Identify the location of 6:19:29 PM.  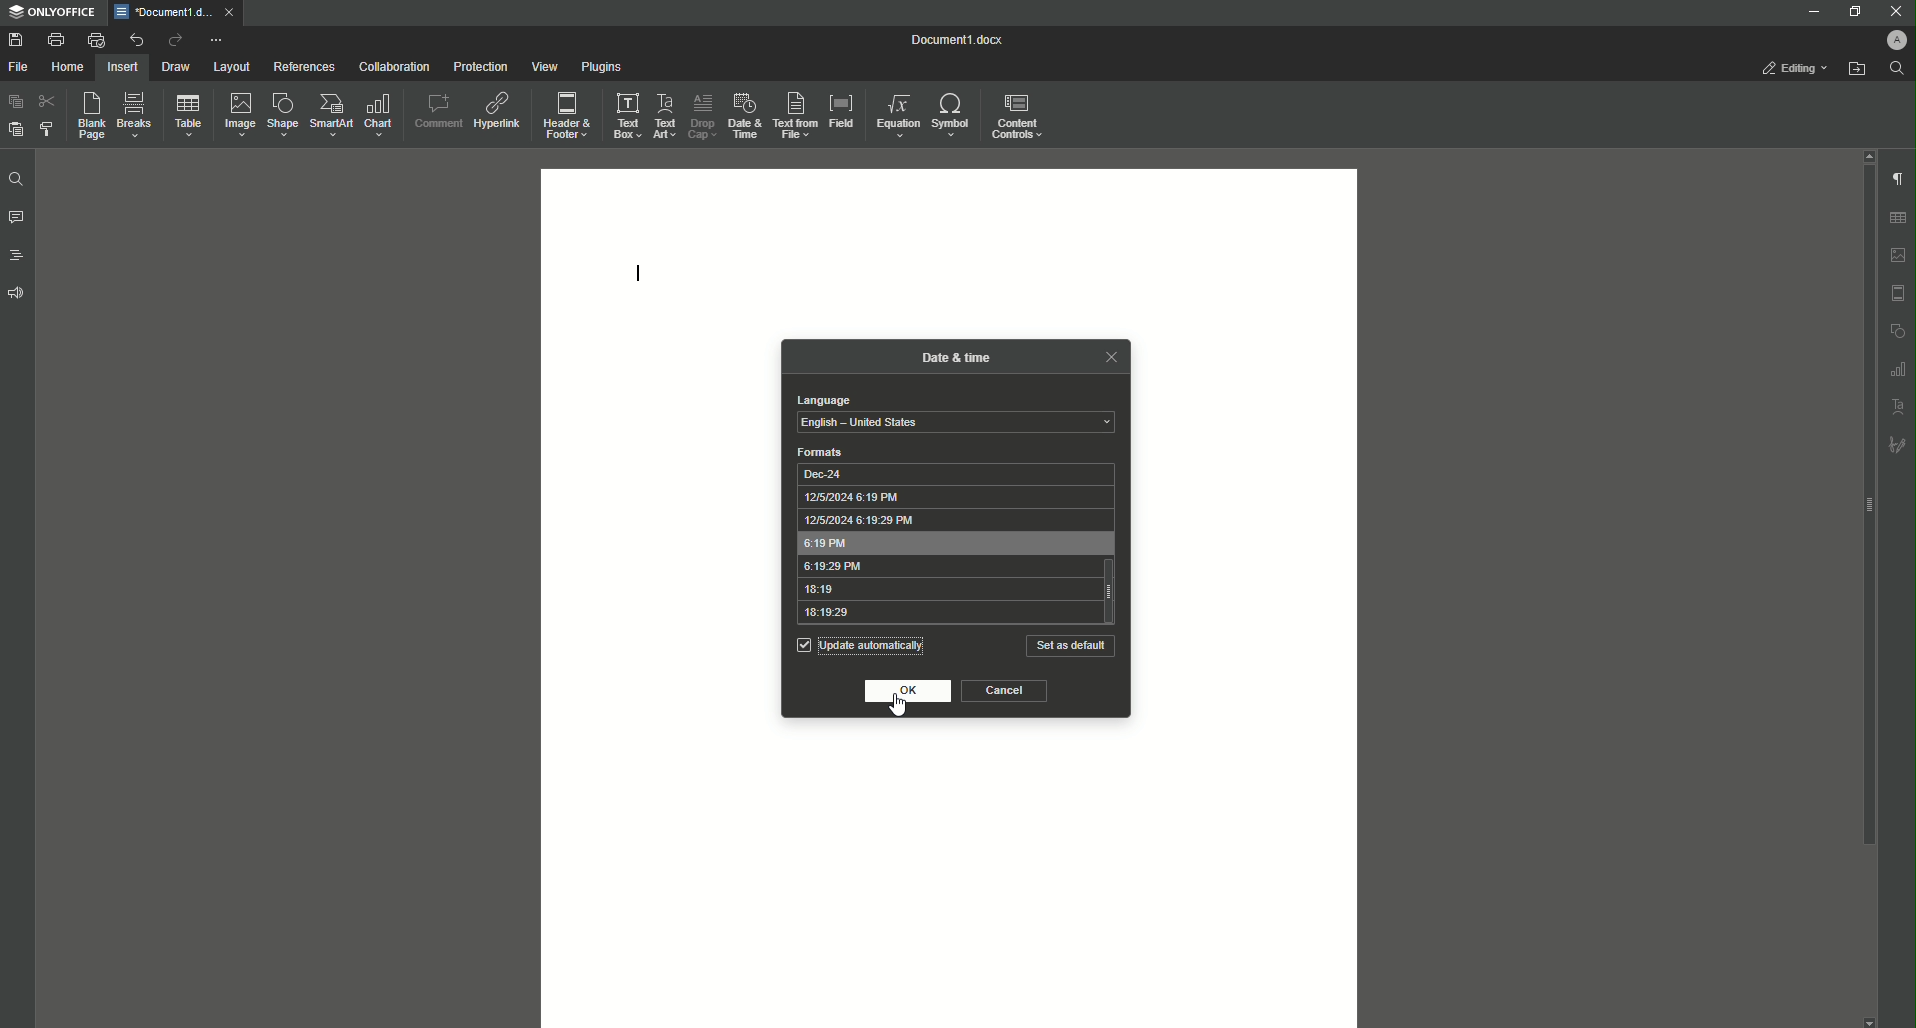
(945, 567).